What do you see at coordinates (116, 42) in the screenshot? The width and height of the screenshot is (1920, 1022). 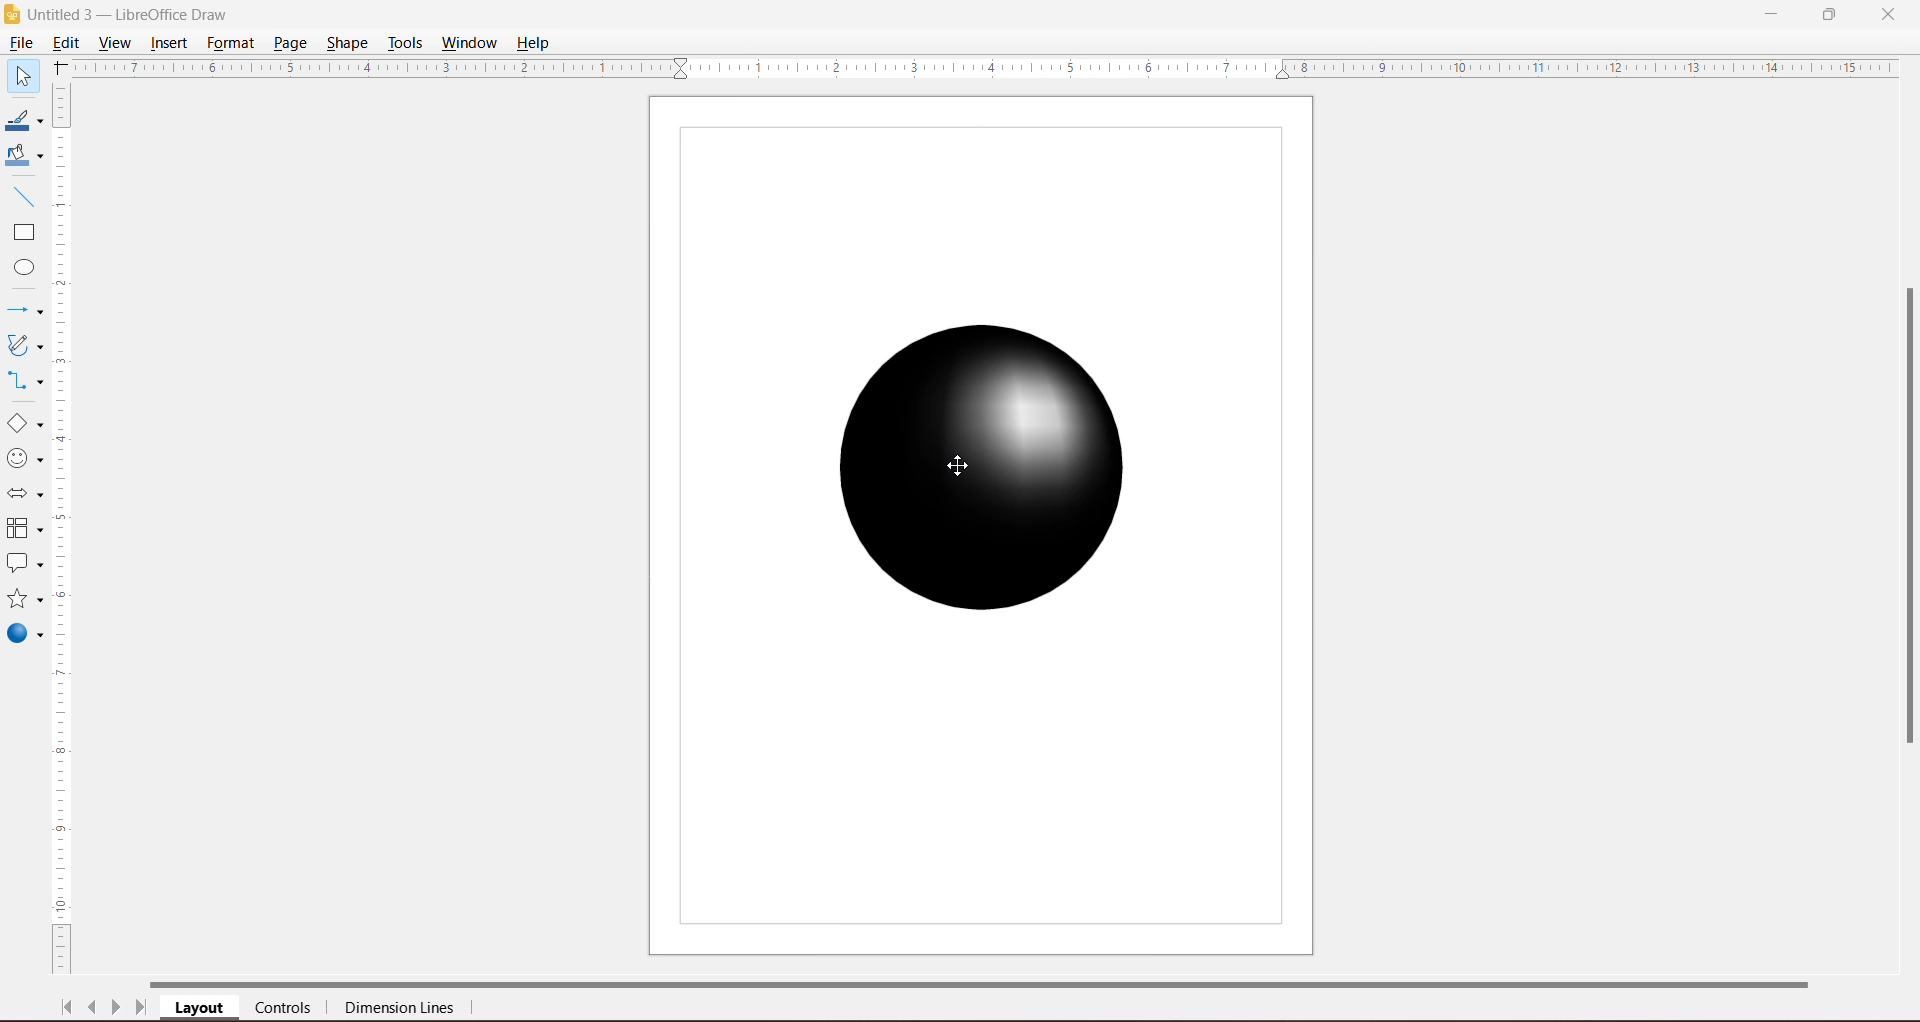 I see `View` at bounding box center [116, 42].